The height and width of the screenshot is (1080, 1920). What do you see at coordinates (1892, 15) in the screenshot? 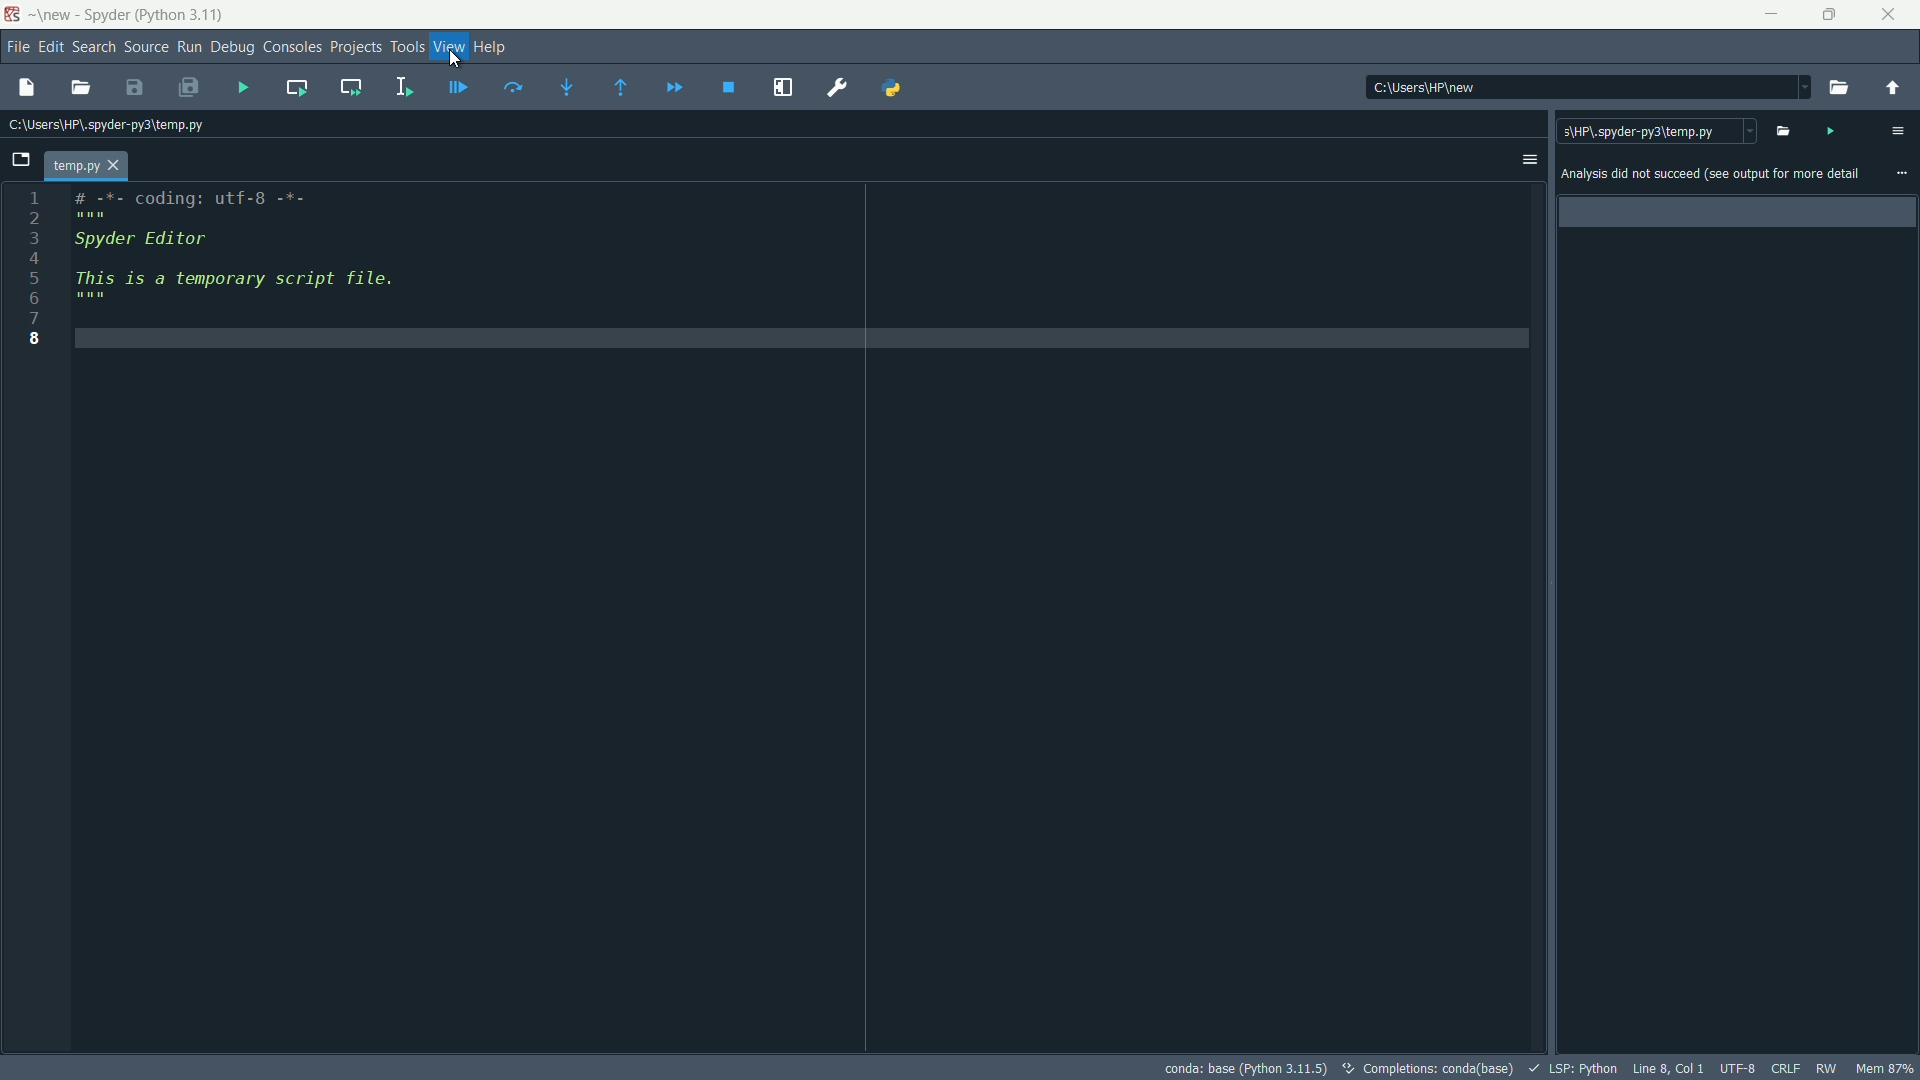
I see `close app` at bounding box center [1892, 15].